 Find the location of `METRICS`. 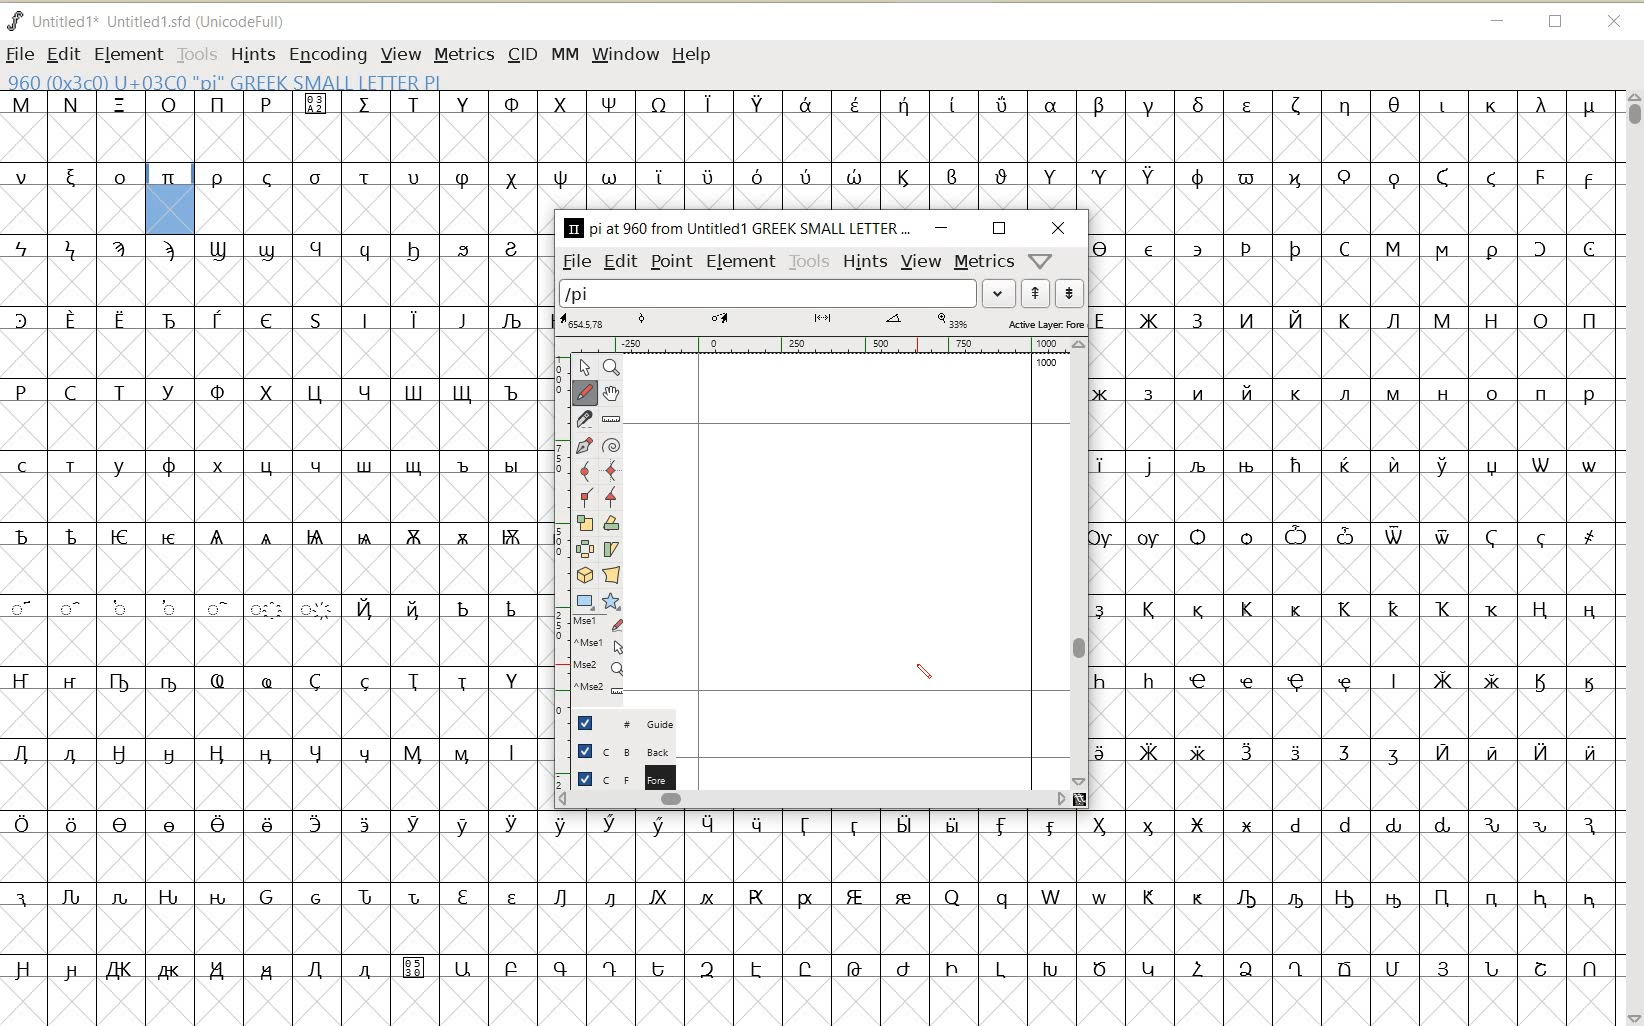

METRICS is located at coordinates (464, 53).